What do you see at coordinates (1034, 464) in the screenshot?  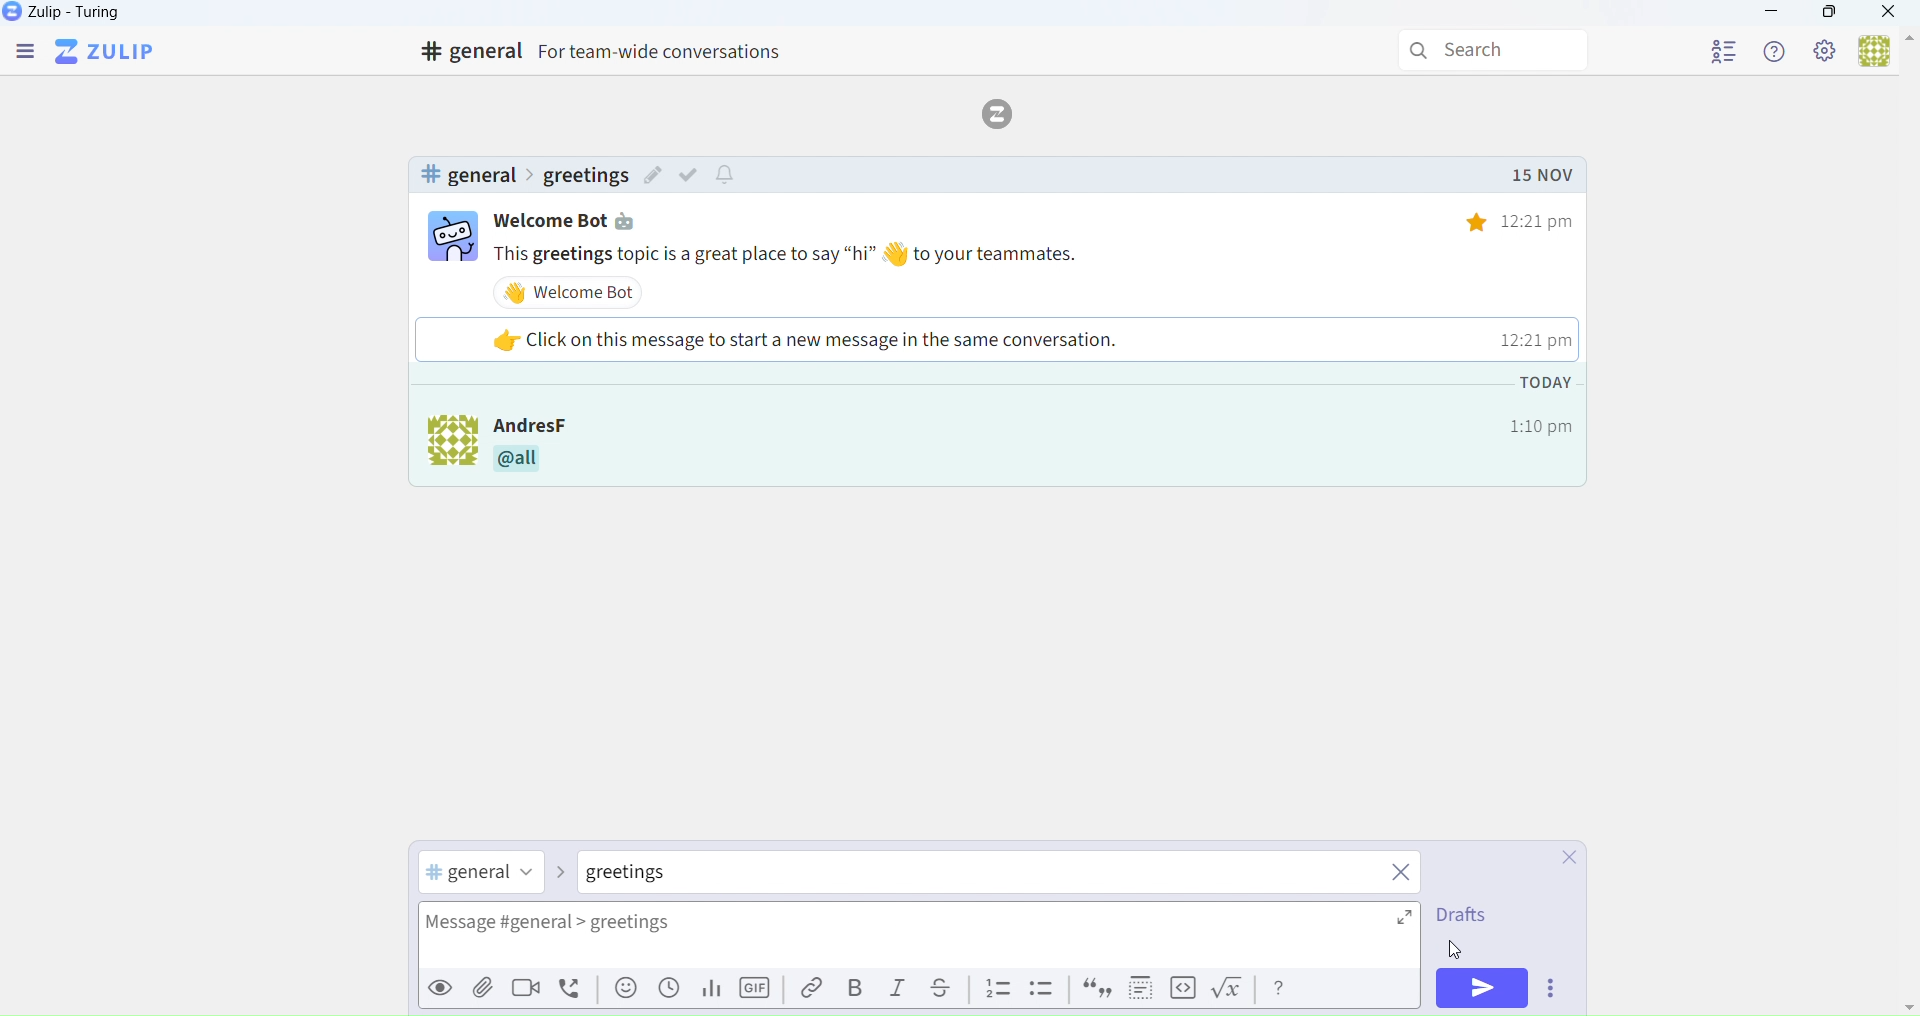 I see `After_last_action` at bounding box center [1034, 464].